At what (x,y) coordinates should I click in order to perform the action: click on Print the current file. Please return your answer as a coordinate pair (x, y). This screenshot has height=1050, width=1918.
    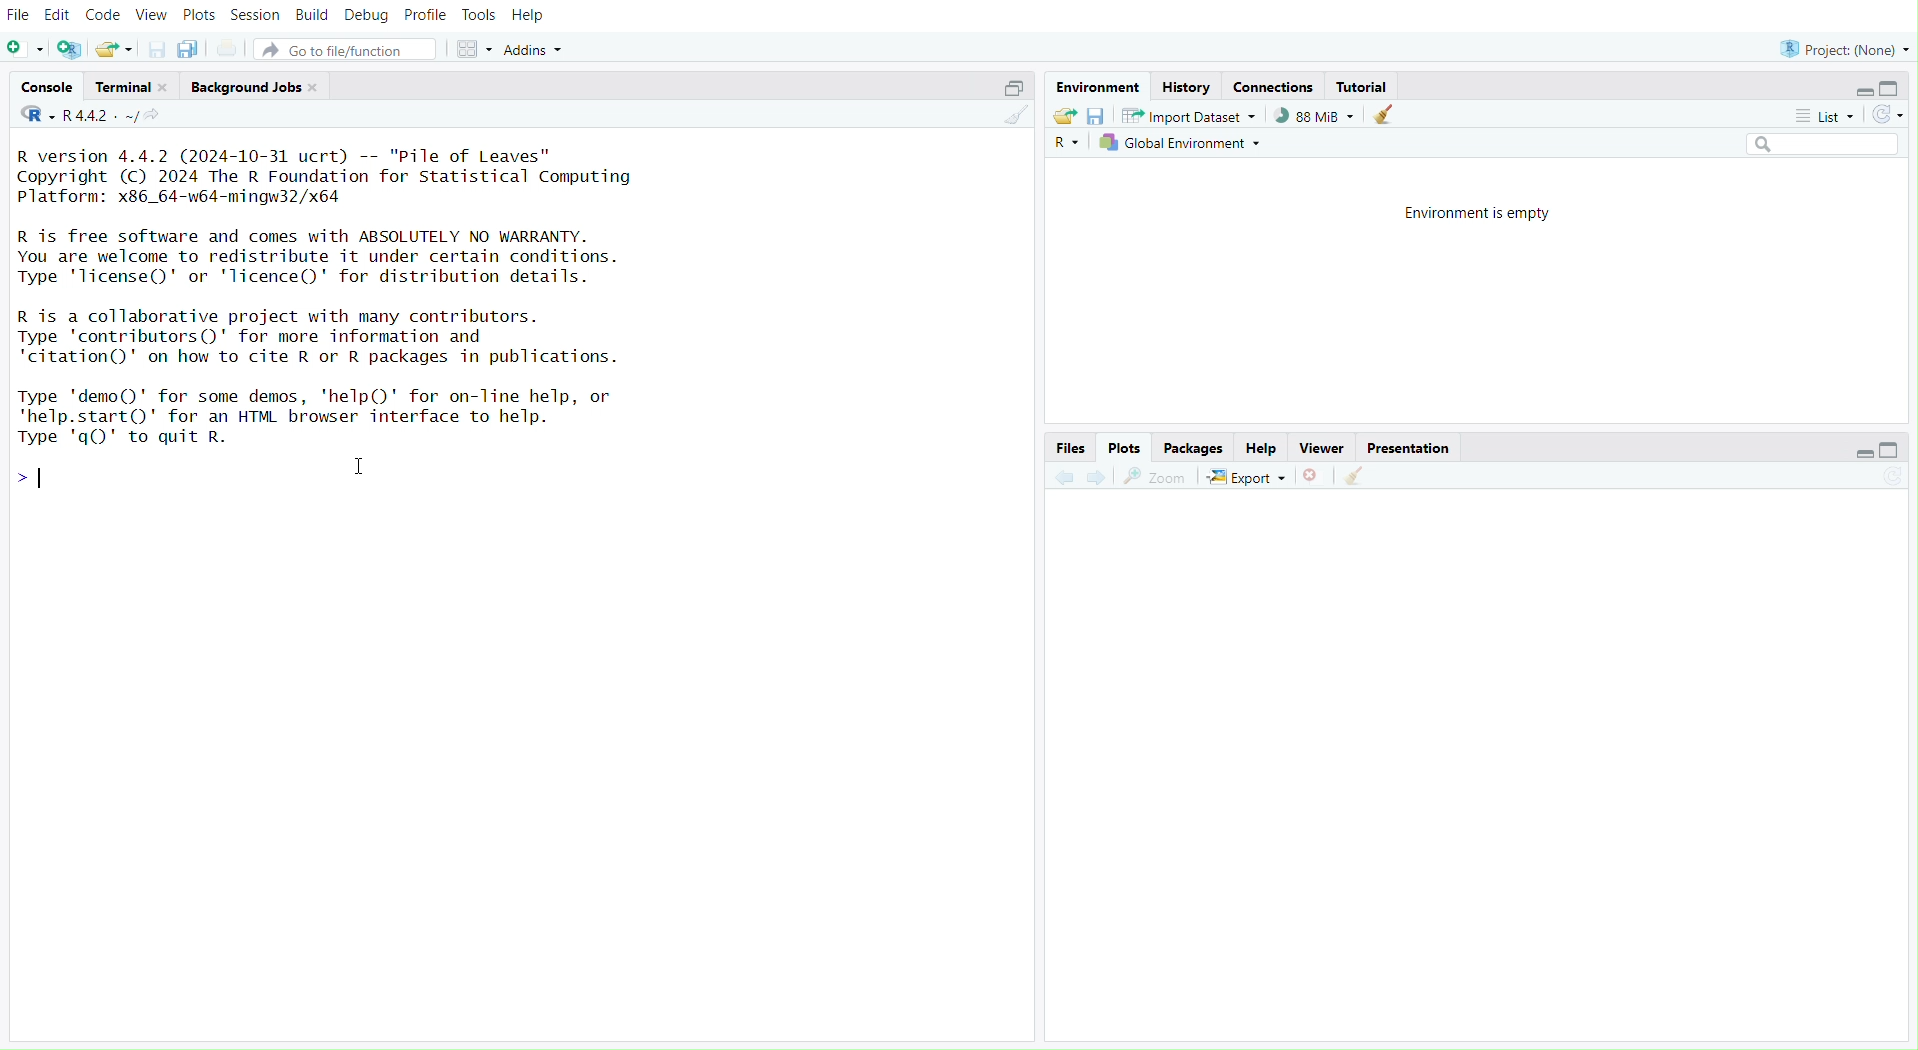
    Looking at the image, I should click on (233, 48).